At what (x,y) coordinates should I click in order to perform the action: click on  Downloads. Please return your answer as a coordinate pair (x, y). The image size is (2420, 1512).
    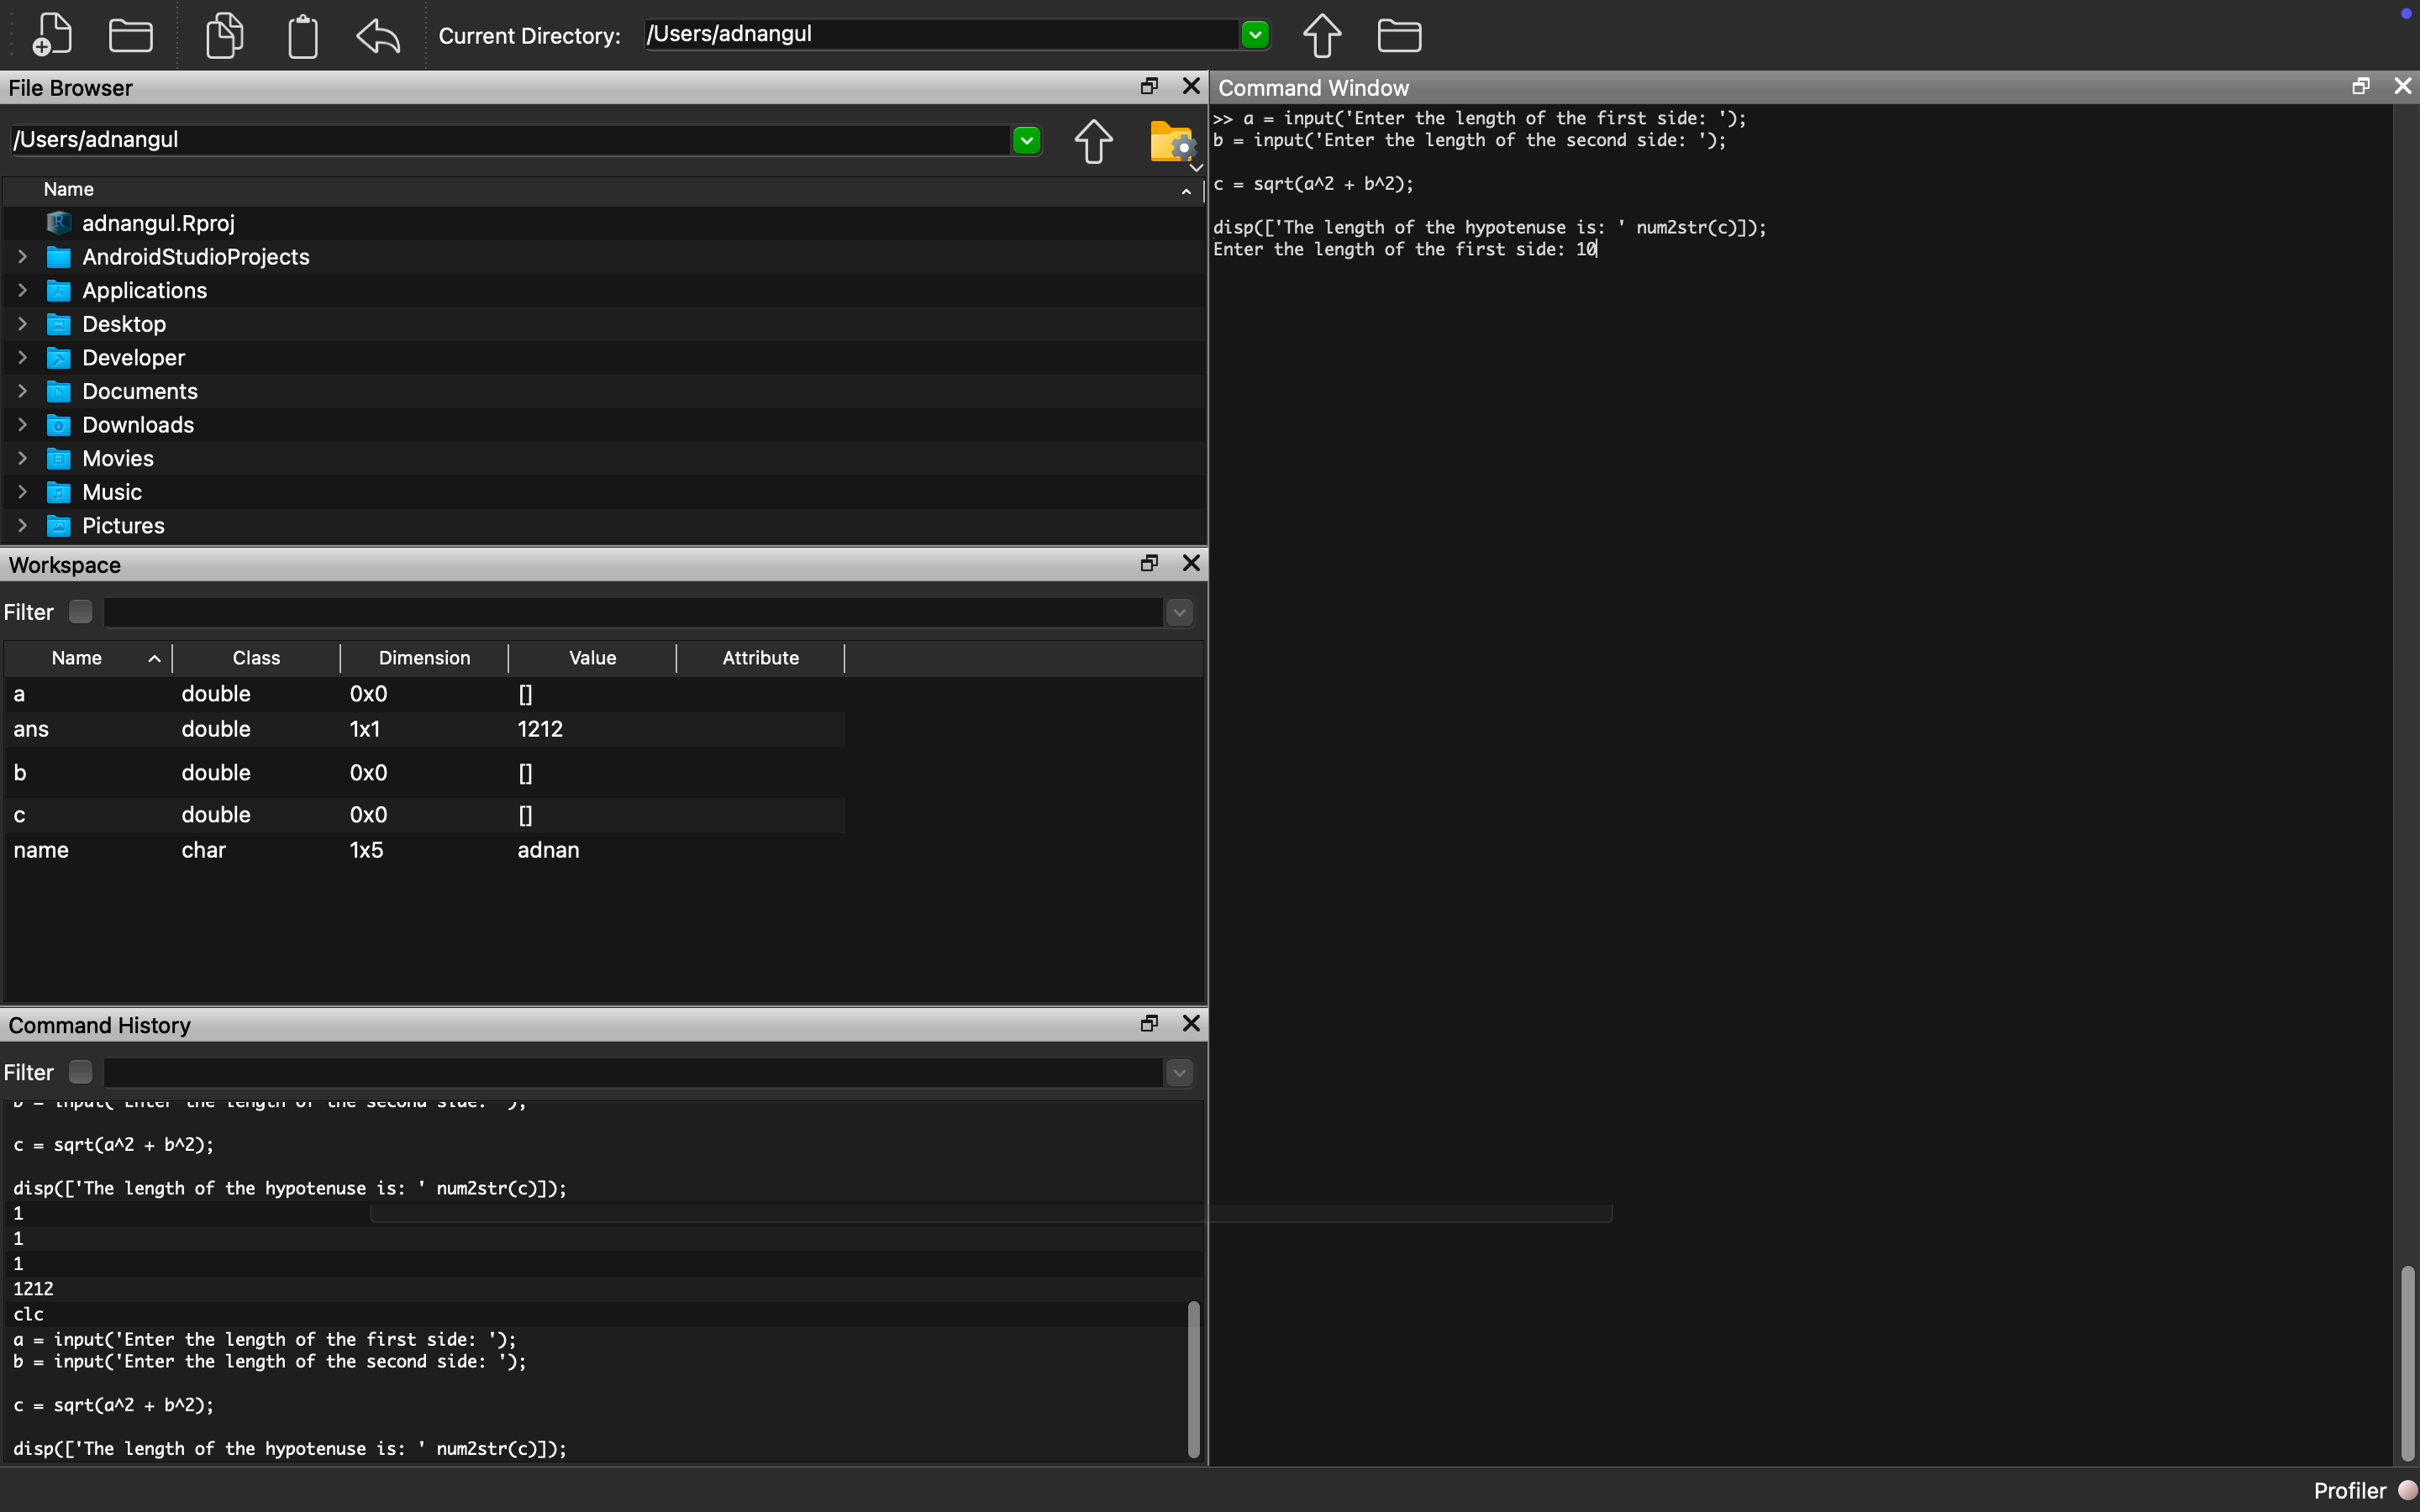
    Looking at the image, I should click on (116, 423).